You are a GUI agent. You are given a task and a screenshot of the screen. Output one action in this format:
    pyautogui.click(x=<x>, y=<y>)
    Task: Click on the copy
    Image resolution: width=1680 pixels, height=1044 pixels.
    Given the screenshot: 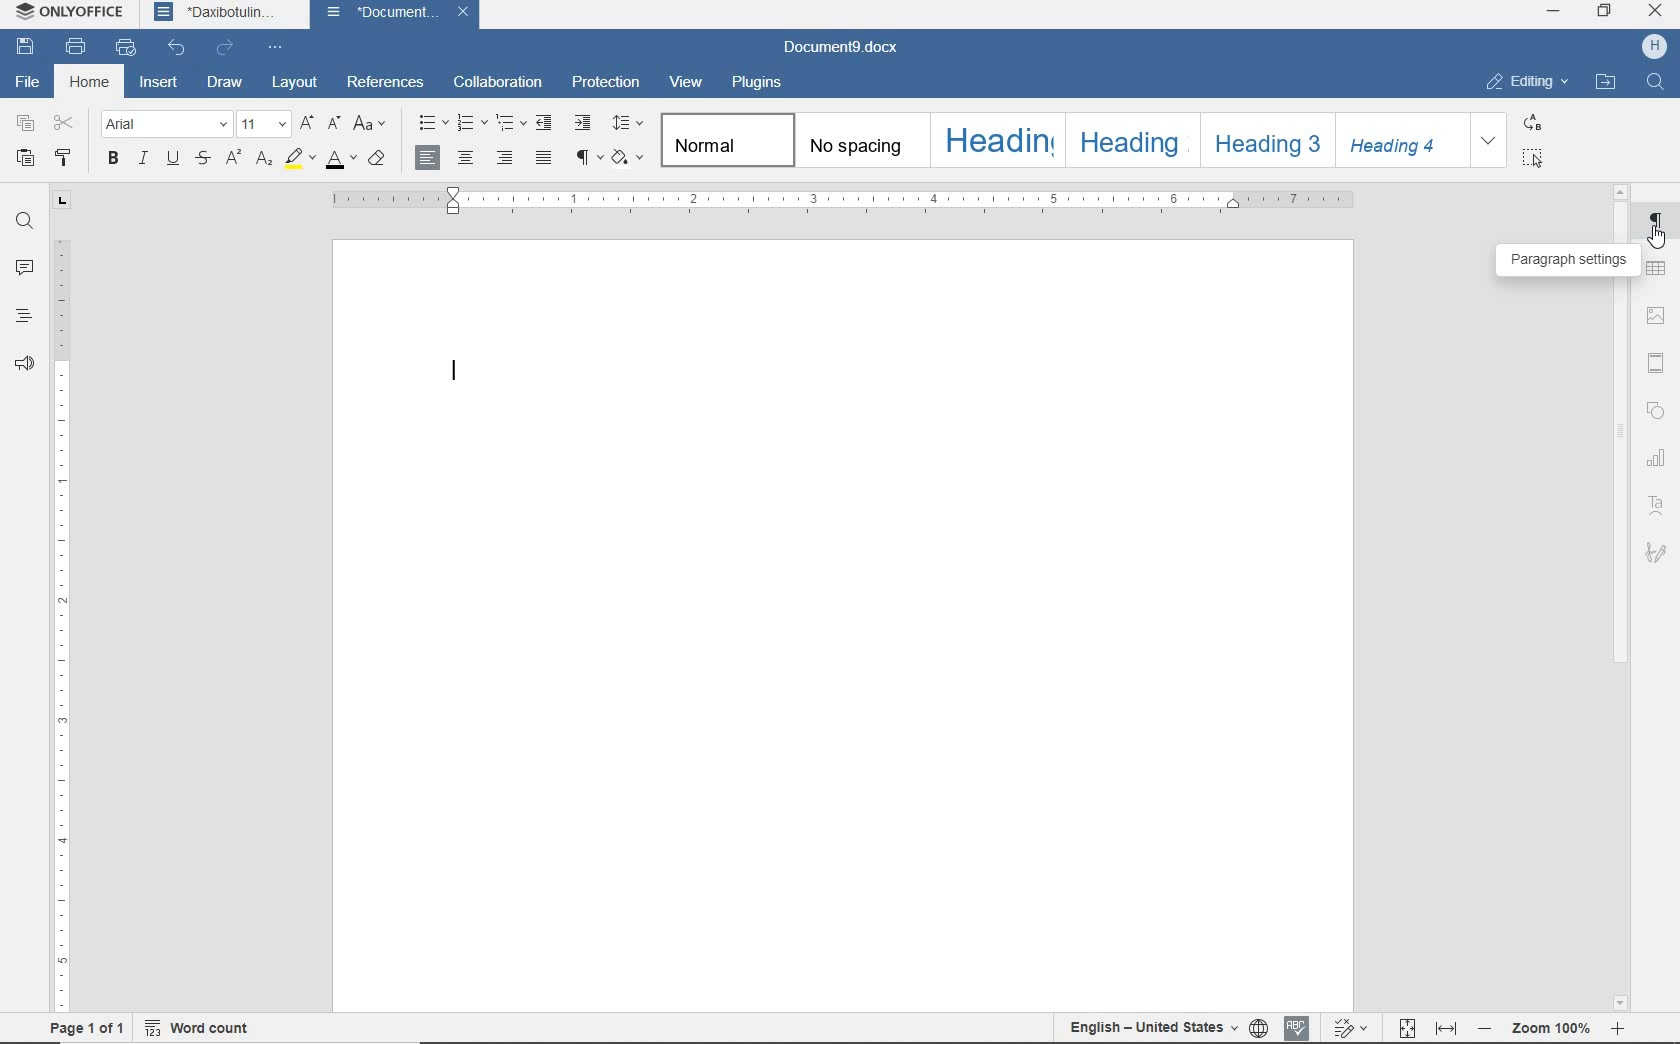 What is the action you would take?
    pyautogui.click(x=24, y=124)
    